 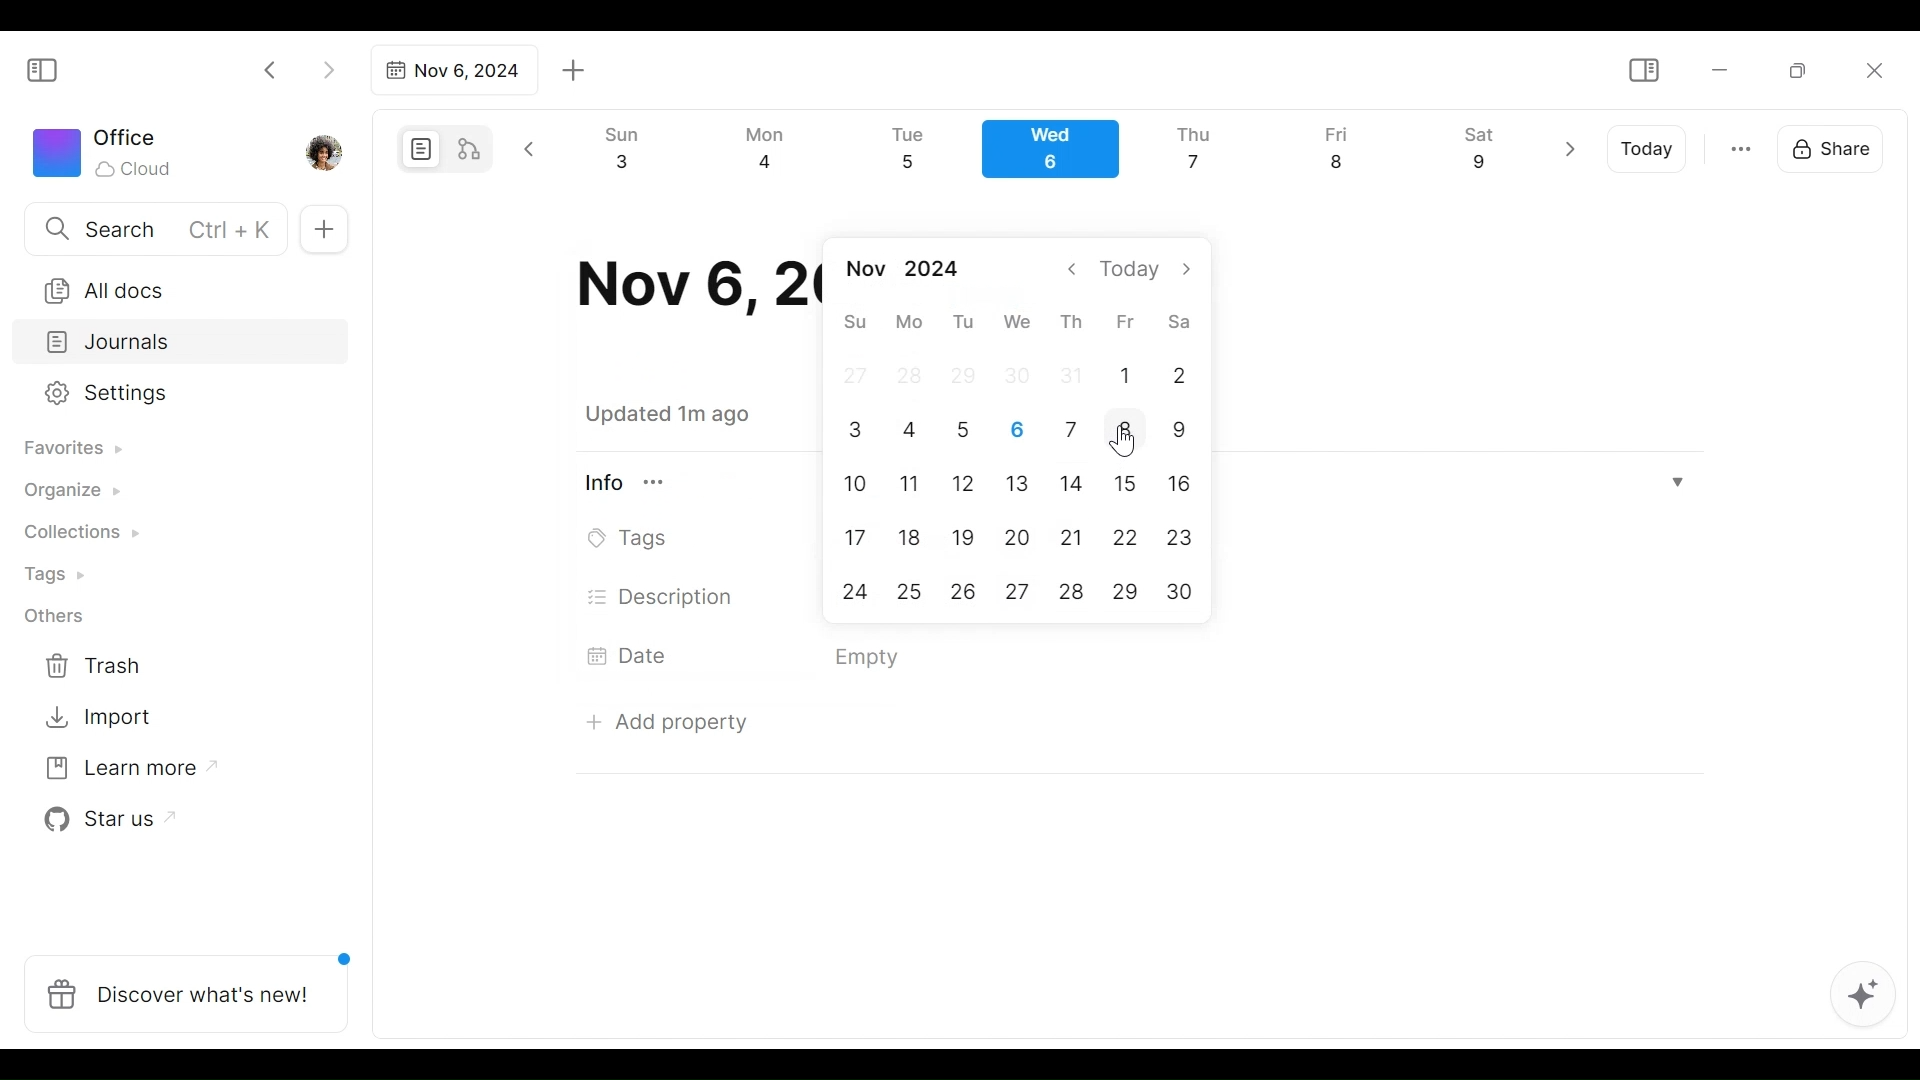 What do you see at coordinates (71, 449) in the screenshot?
I see `Favorites` at bounding box center [71, 449].